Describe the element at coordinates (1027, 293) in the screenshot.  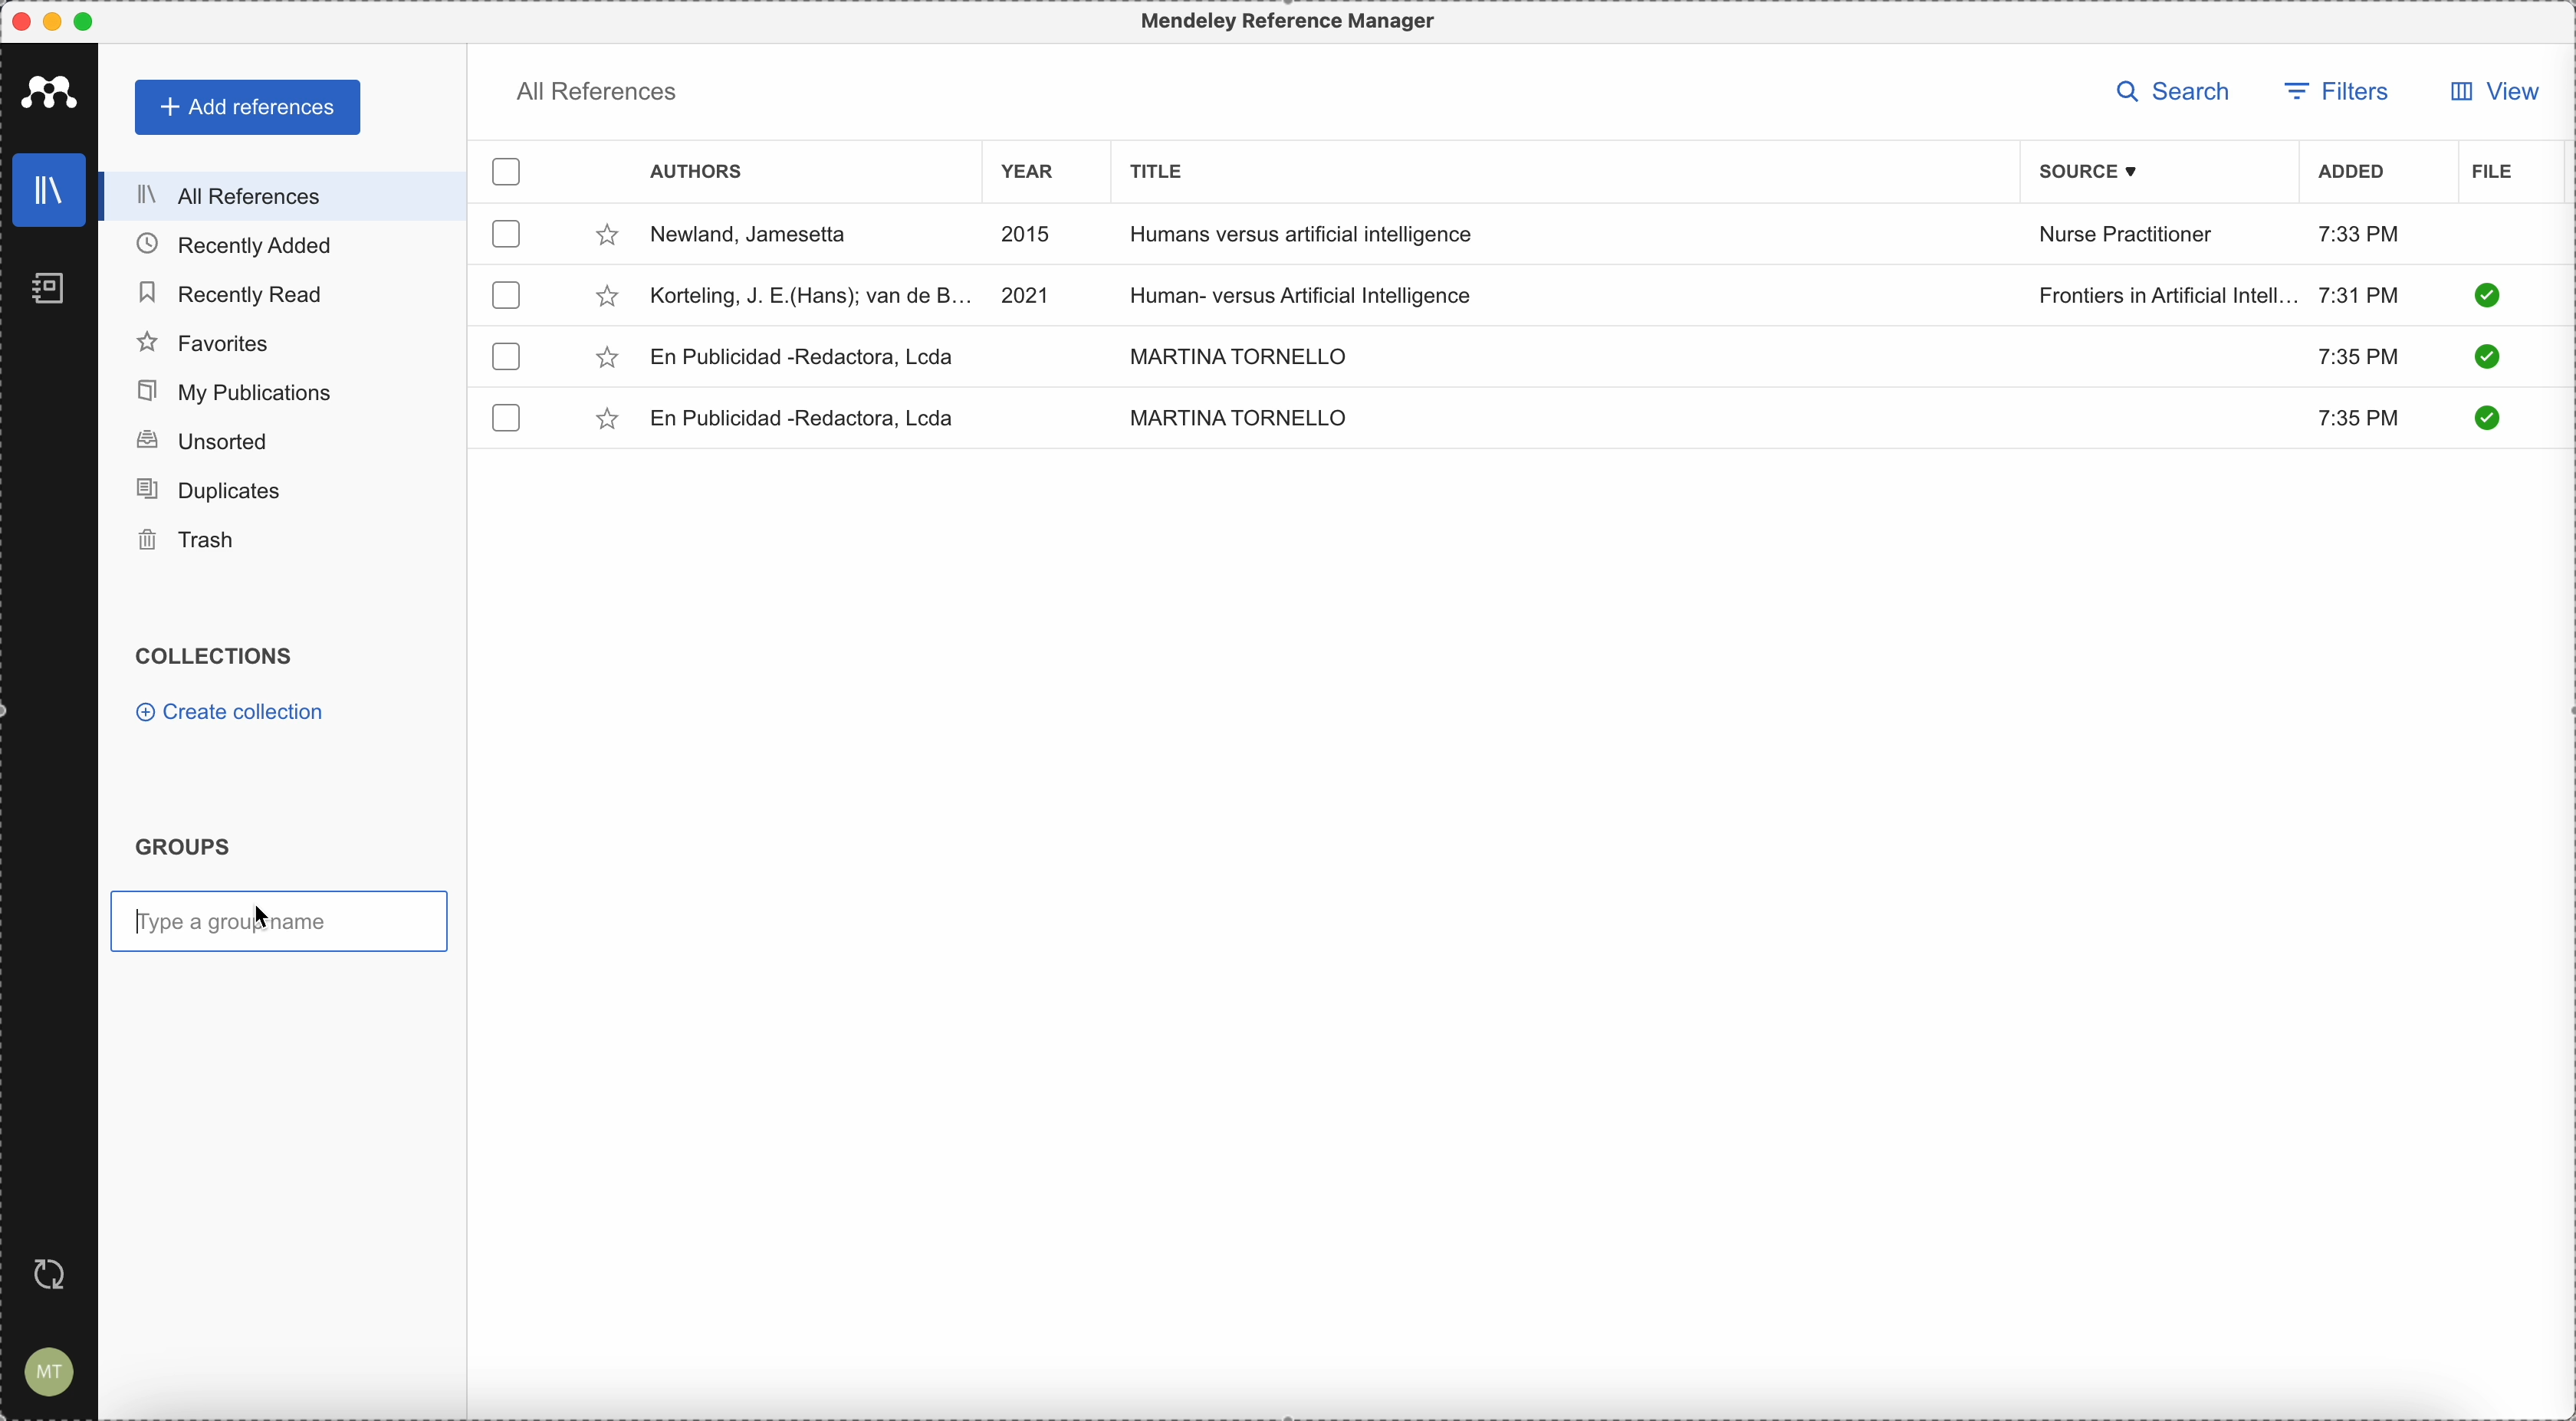
I see `2021` at that location.